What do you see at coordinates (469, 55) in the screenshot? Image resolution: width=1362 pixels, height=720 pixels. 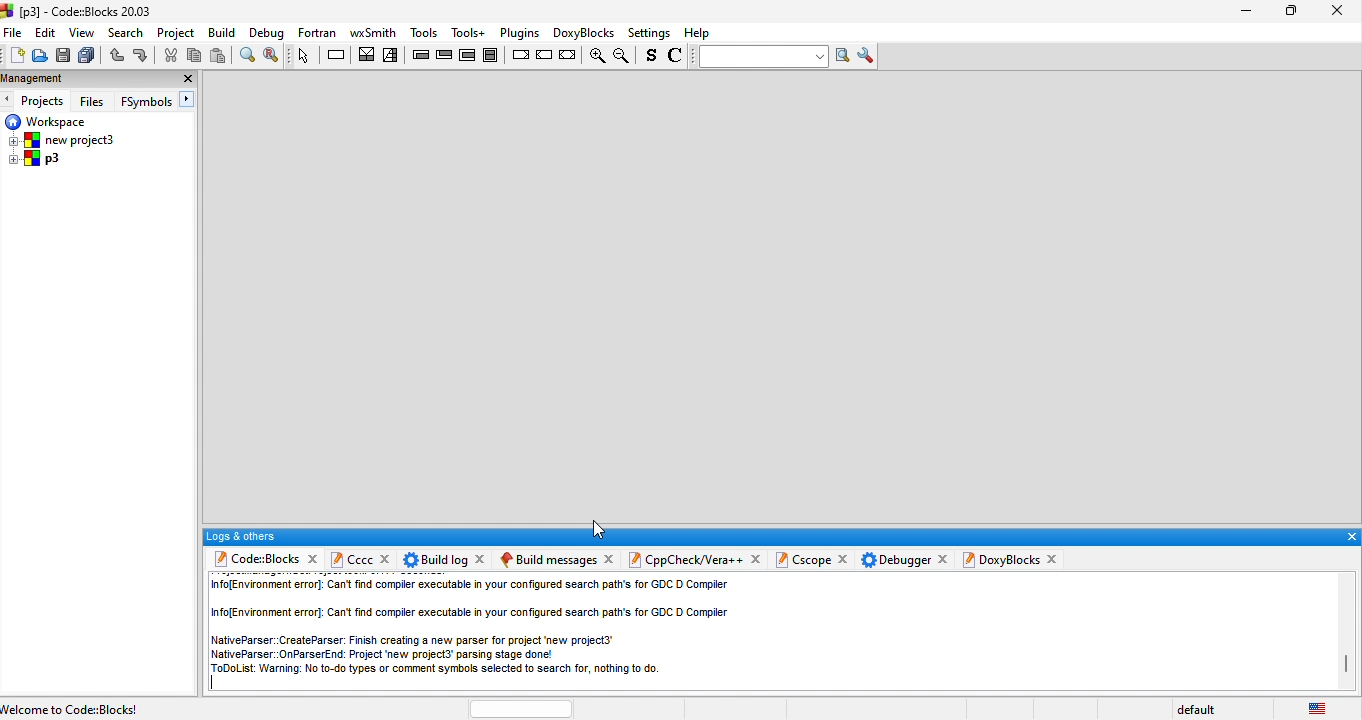 I see `counting loop` at bounding box center [469, 55].